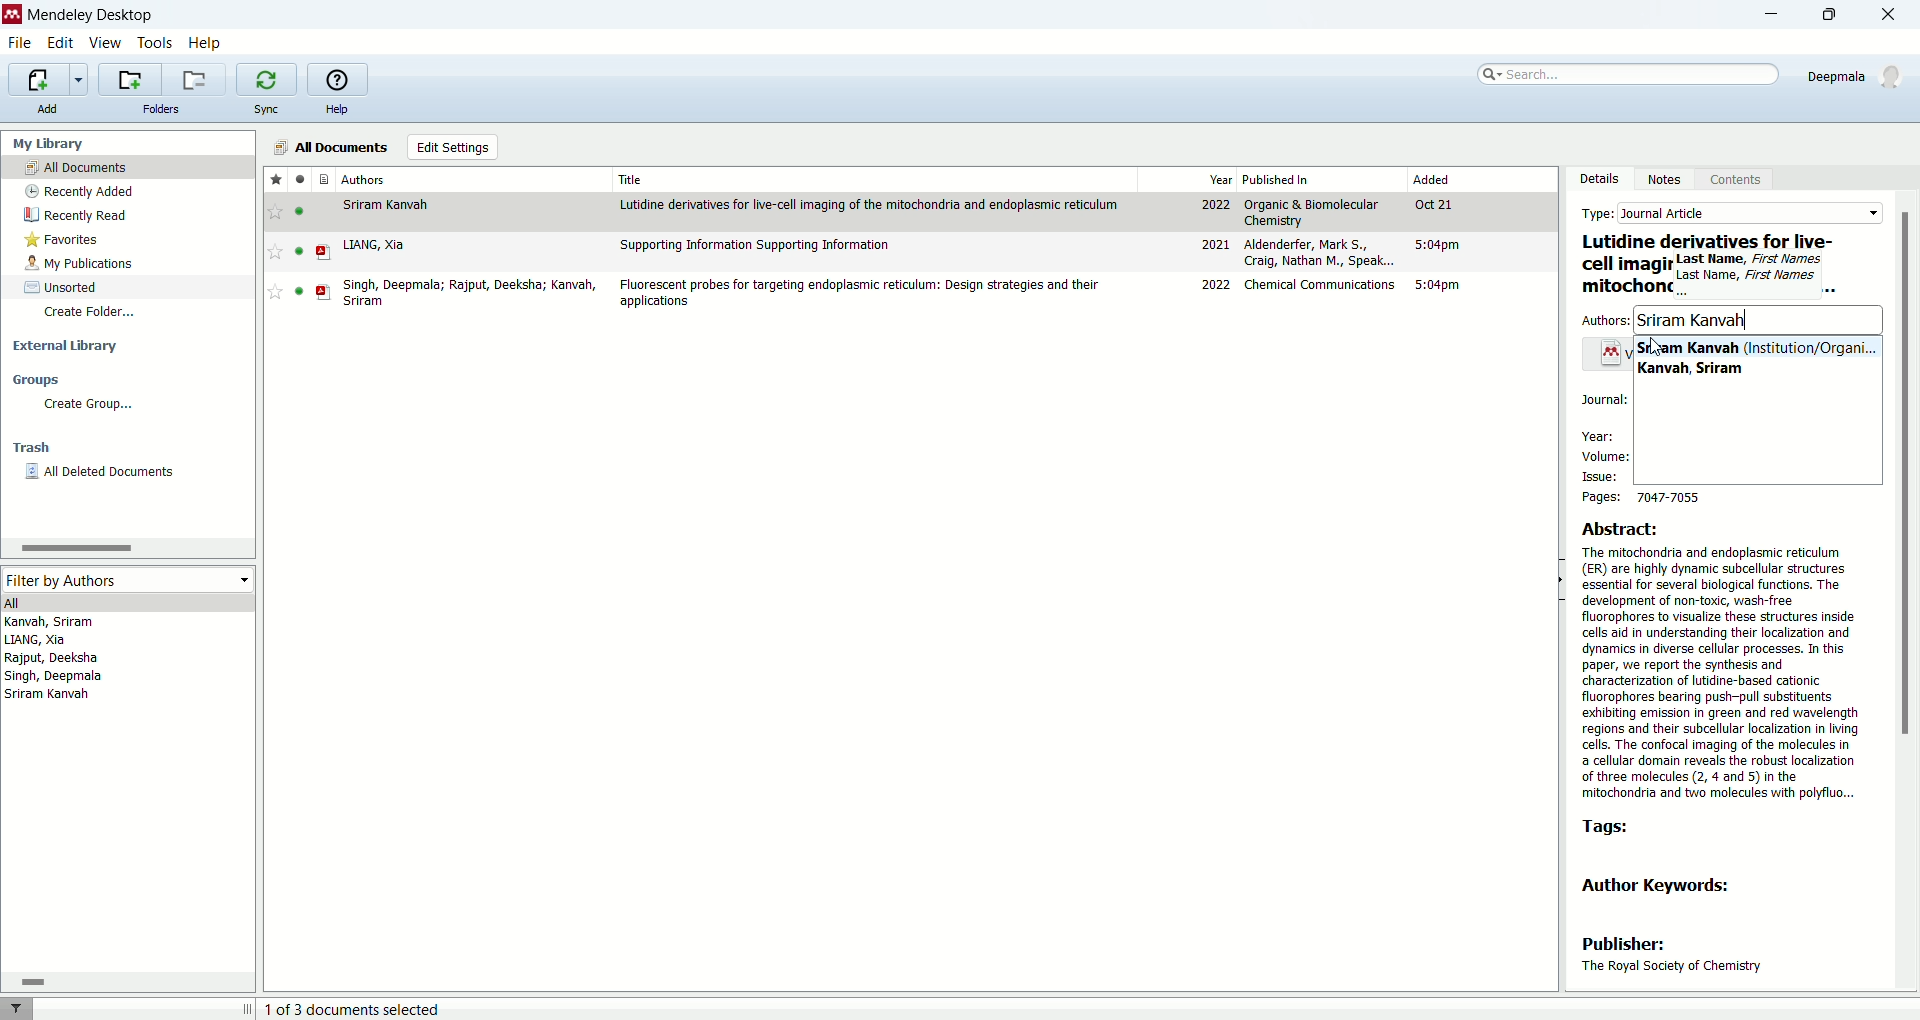  Describe the element at coordinates (157, 45) in the screenshot. I see `tools` at that location.